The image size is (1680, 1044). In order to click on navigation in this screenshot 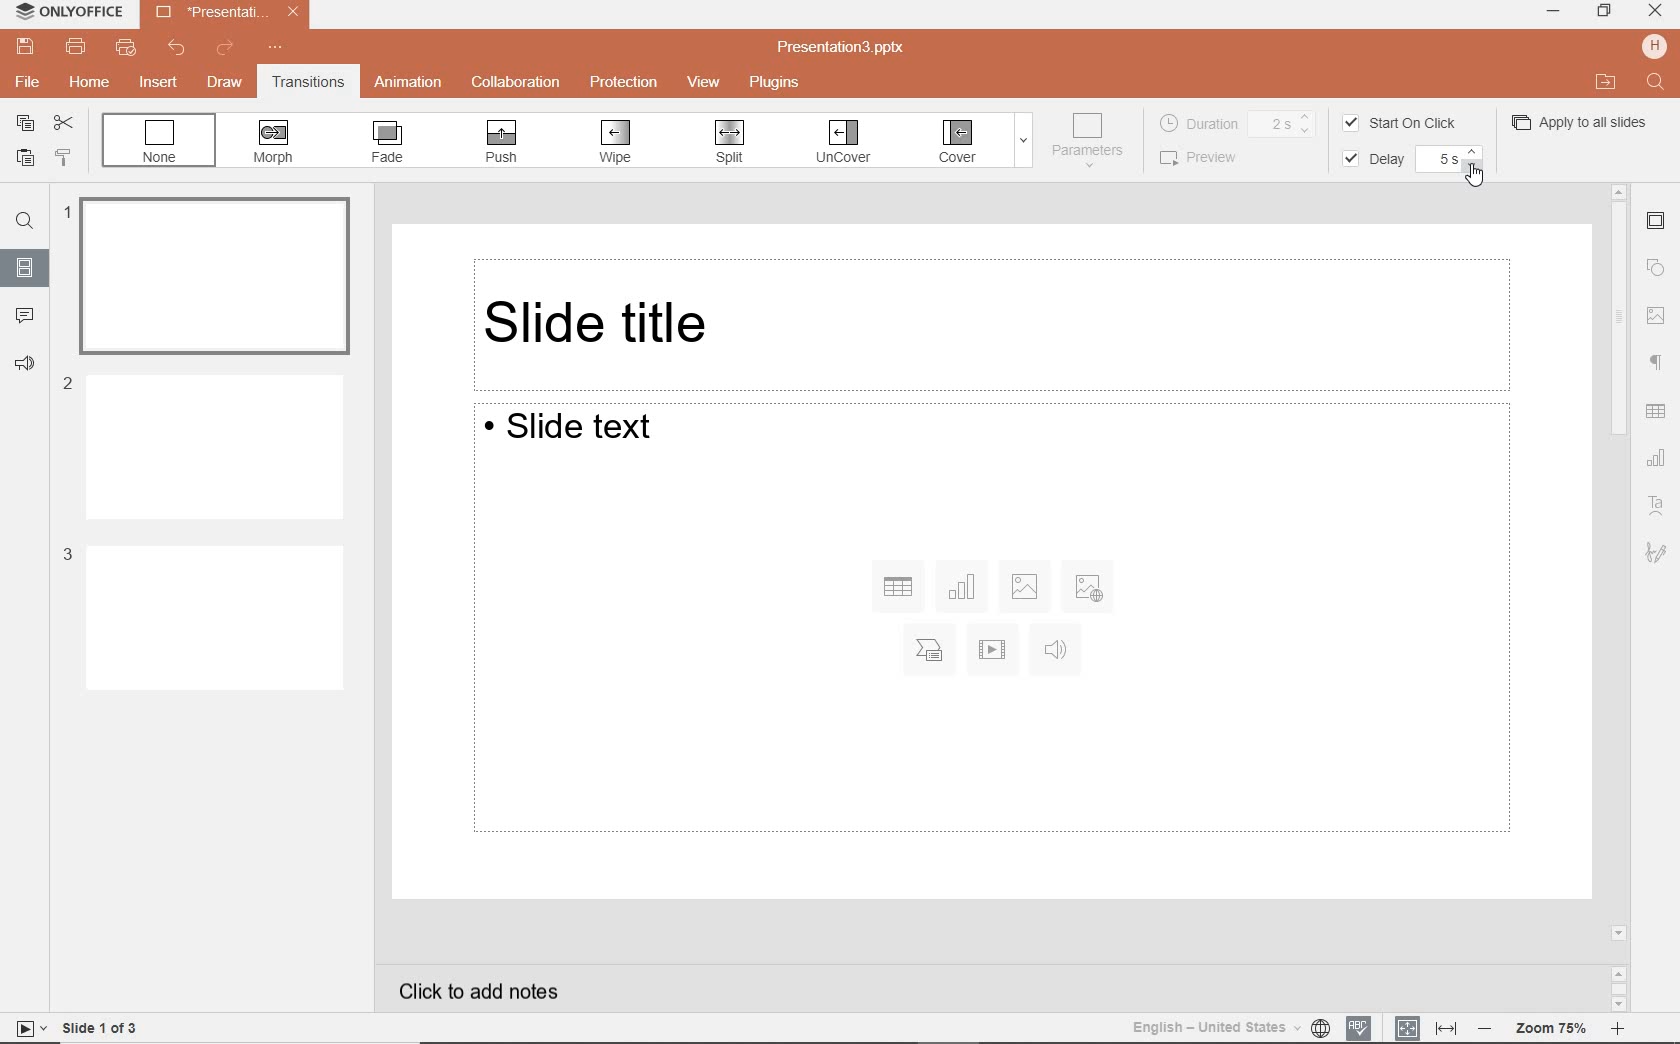, I will do `click(1656, 317)`.